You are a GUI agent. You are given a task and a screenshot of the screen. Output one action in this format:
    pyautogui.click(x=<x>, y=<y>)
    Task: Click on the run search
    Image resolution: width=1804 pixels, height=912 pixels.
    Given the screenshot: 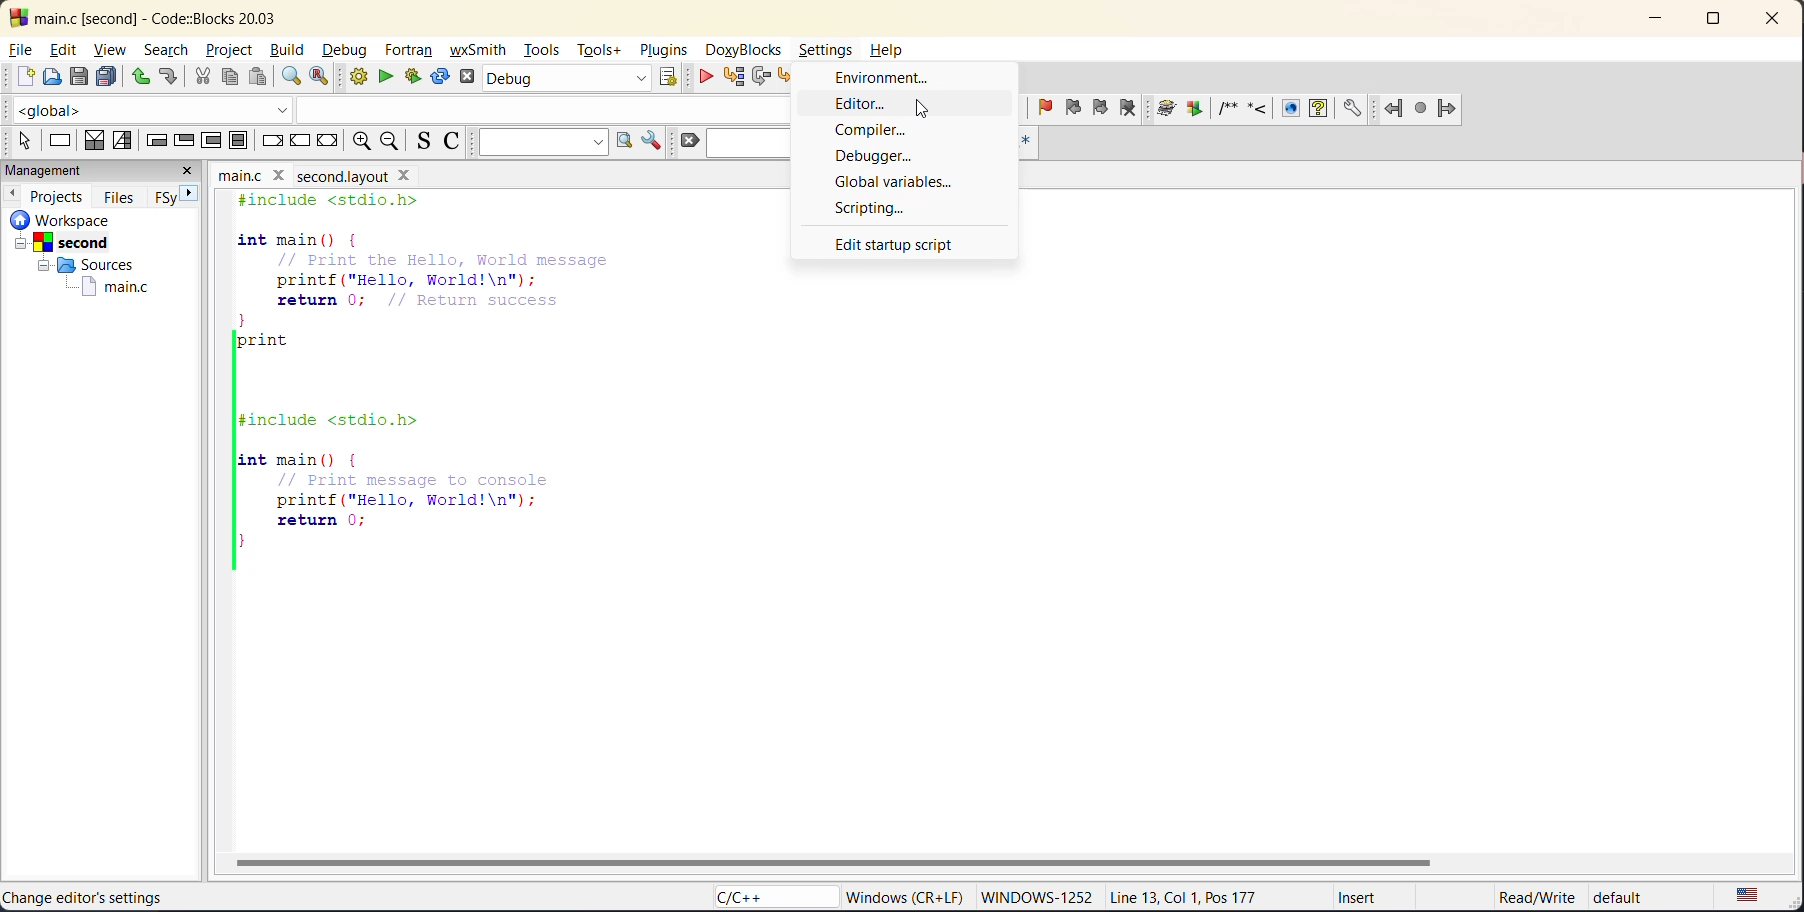 What is the action you would take?
    pyautogui.click(x=620, y=141)
    